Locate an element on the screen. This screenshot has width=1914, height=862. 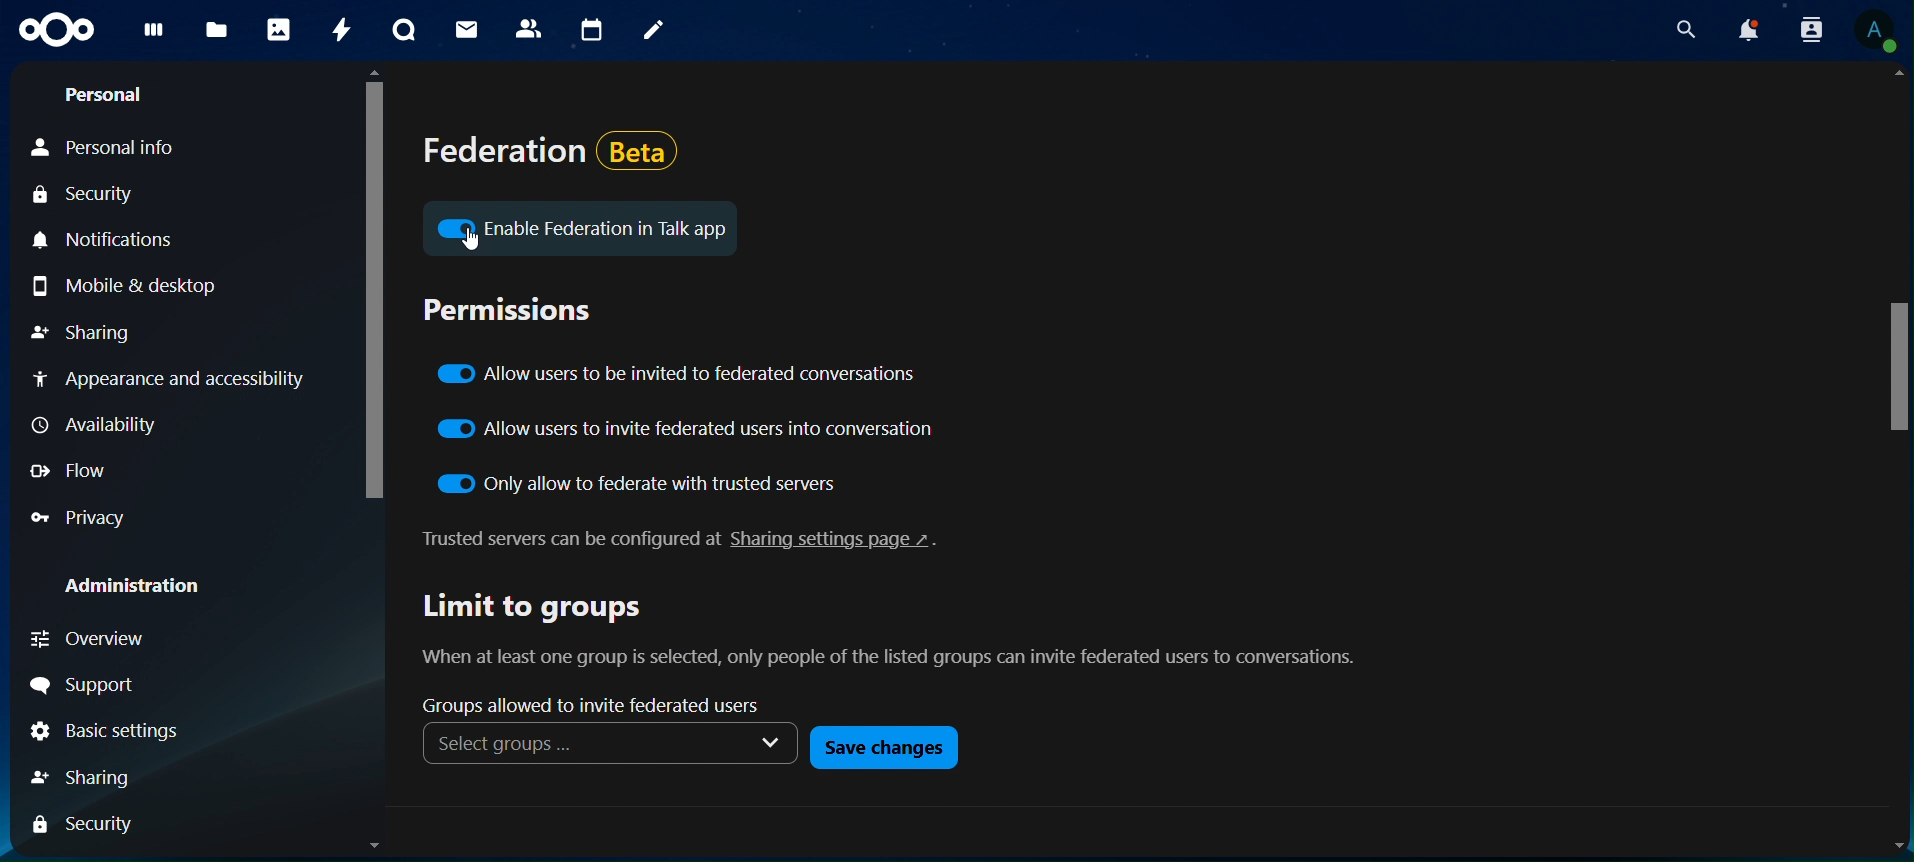
notifications is located at coordinates (1749, 30).